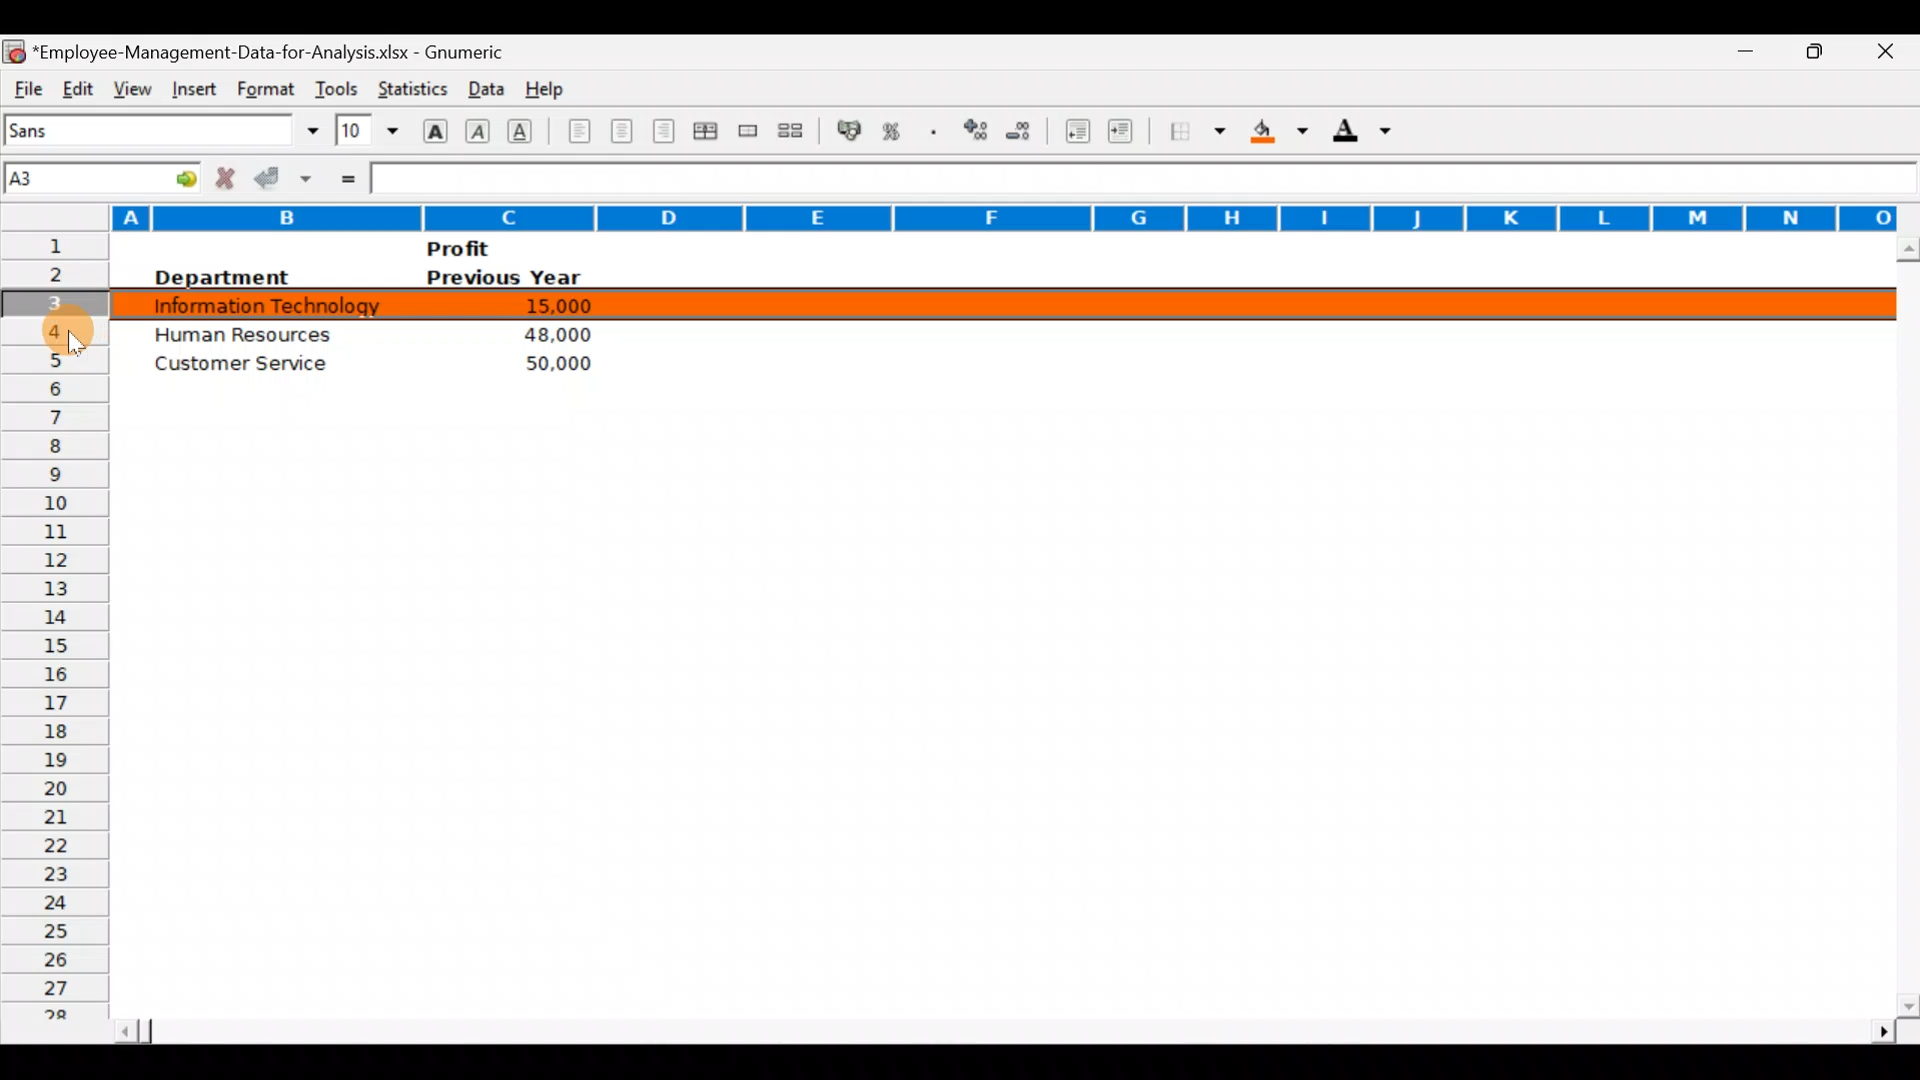  What do you see at coordinates (554, 335) in the screenshot?
I see `48,000` at bounding box center [554, 335].